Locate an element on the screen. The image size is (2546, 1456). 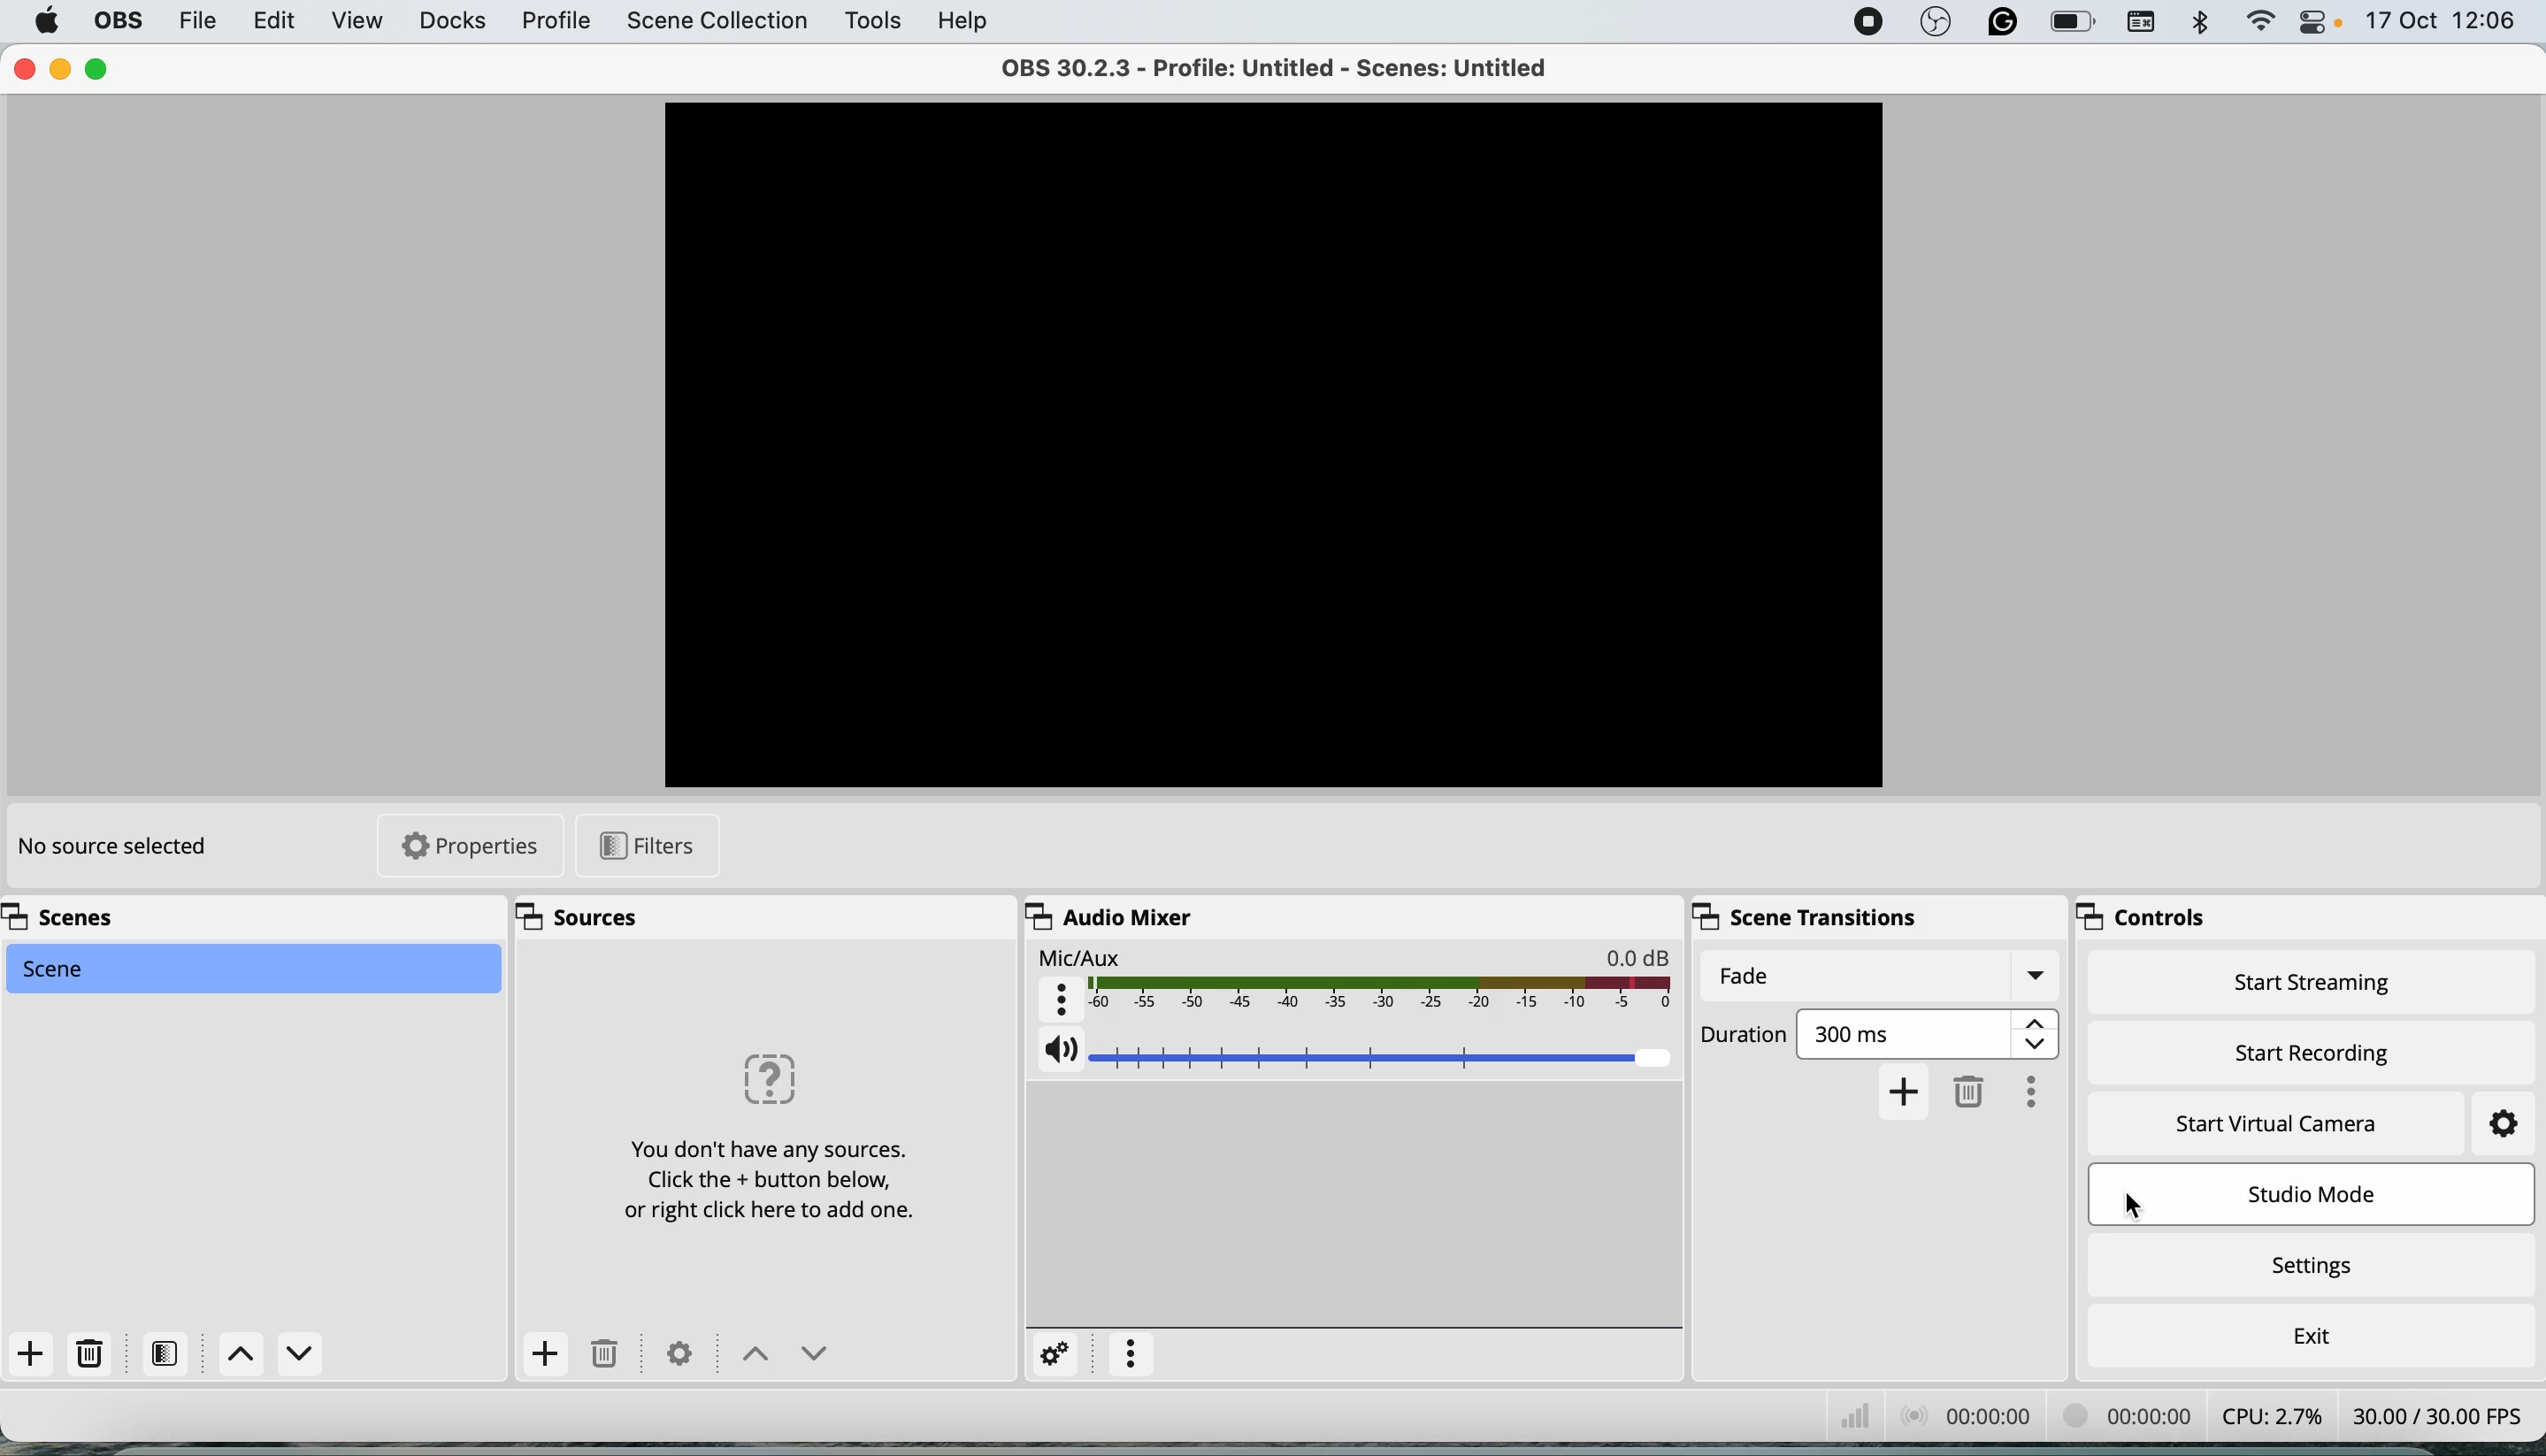
filters is located at coordinates (642, 847).